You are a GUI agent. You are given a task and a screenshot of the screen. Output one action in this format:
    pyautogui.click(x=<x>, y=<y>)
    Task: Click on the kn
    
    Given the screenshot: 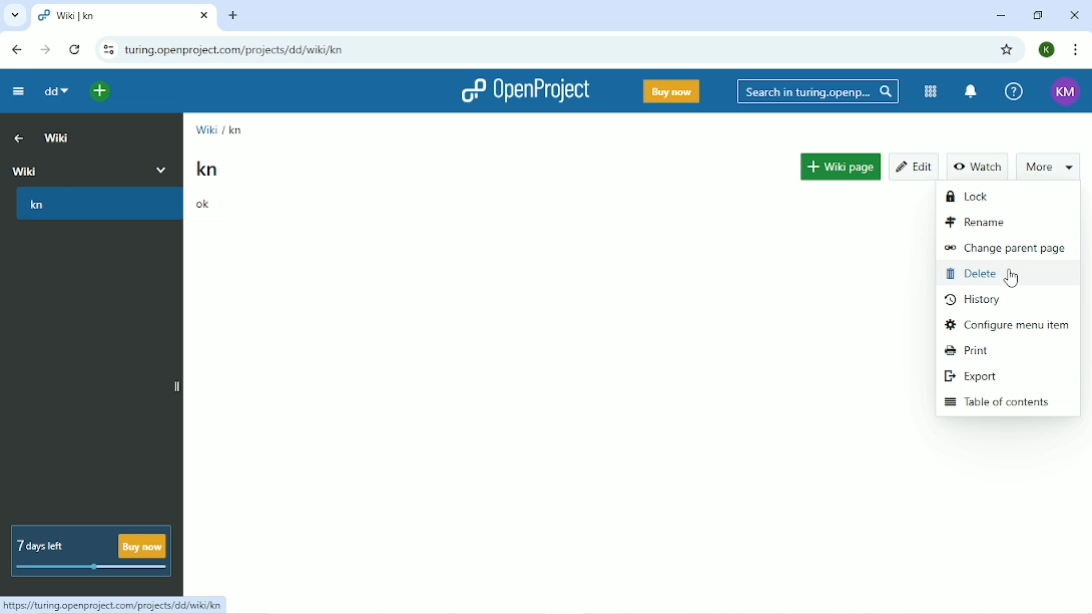 What is the action you would take?
    pyautogui.click(x=234, y=130)
    